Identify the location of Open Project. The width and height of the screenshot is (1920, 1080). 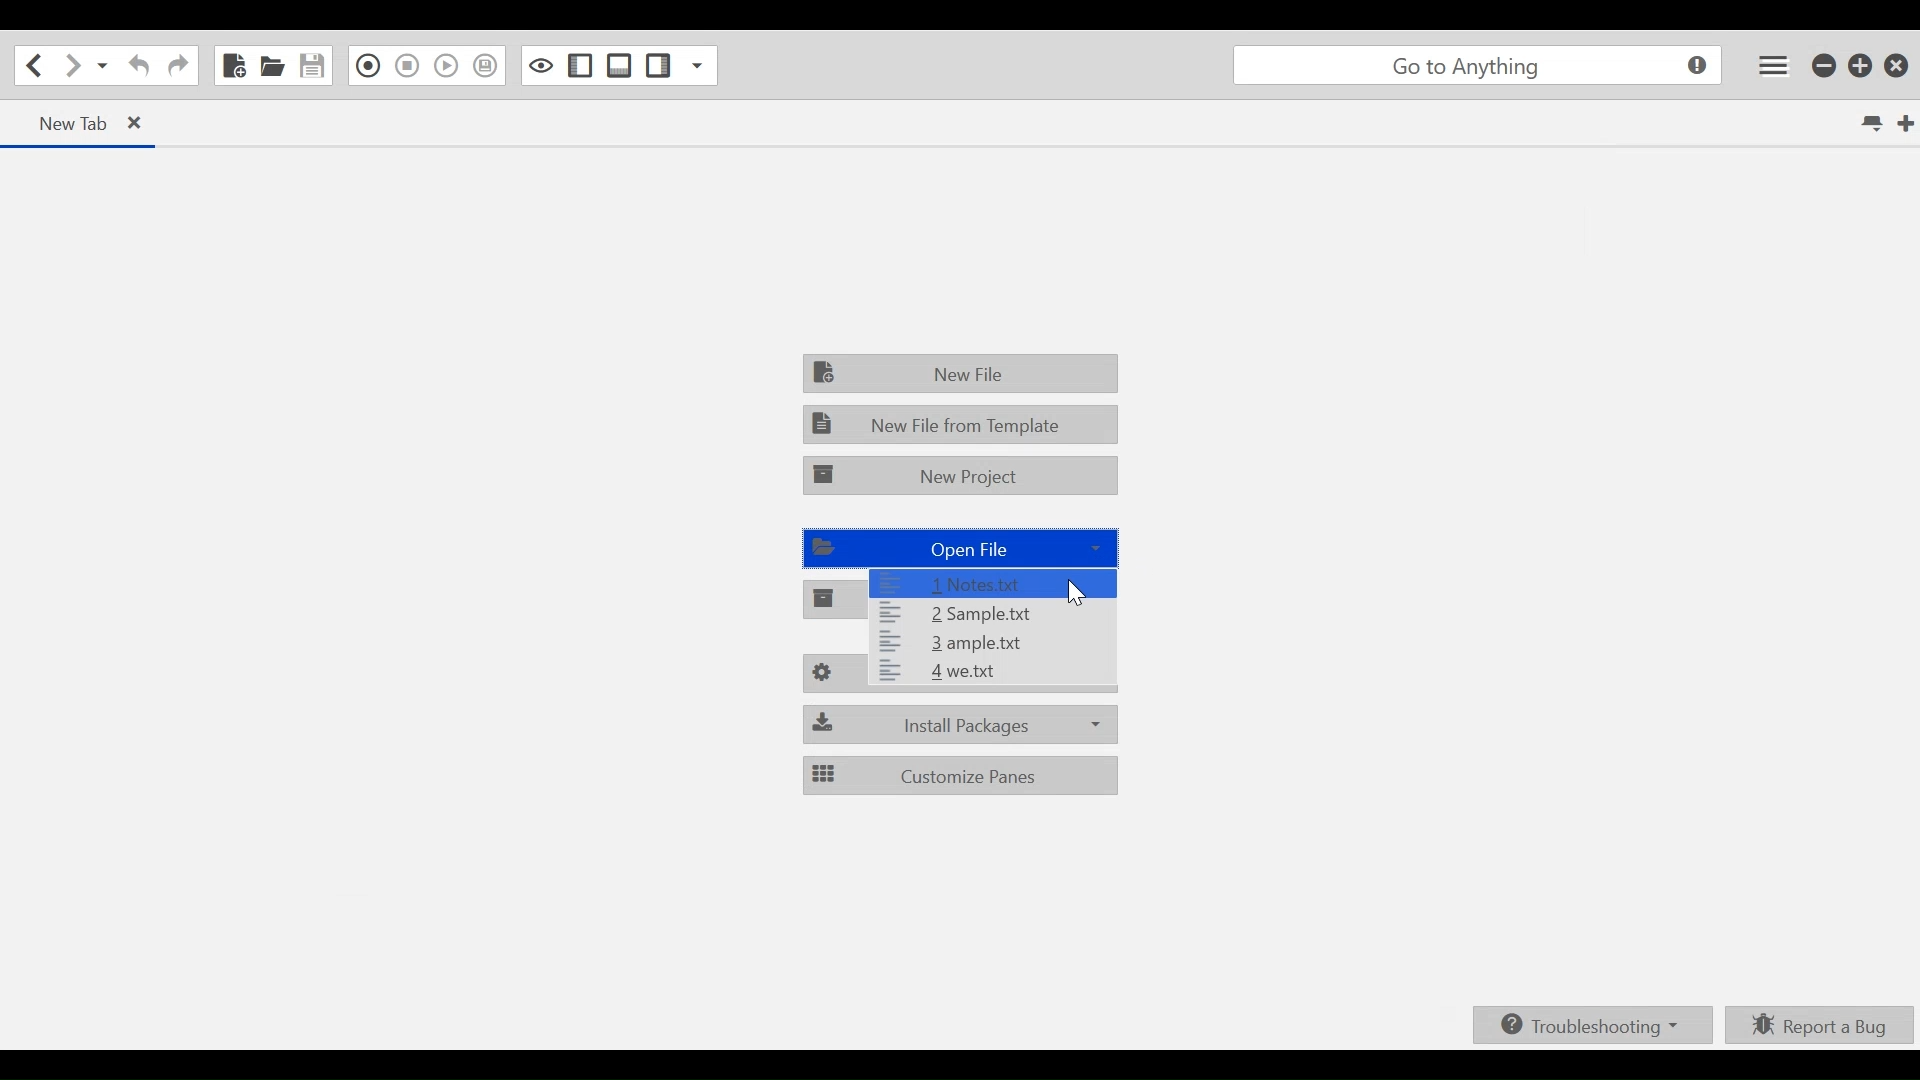
(831, 598).